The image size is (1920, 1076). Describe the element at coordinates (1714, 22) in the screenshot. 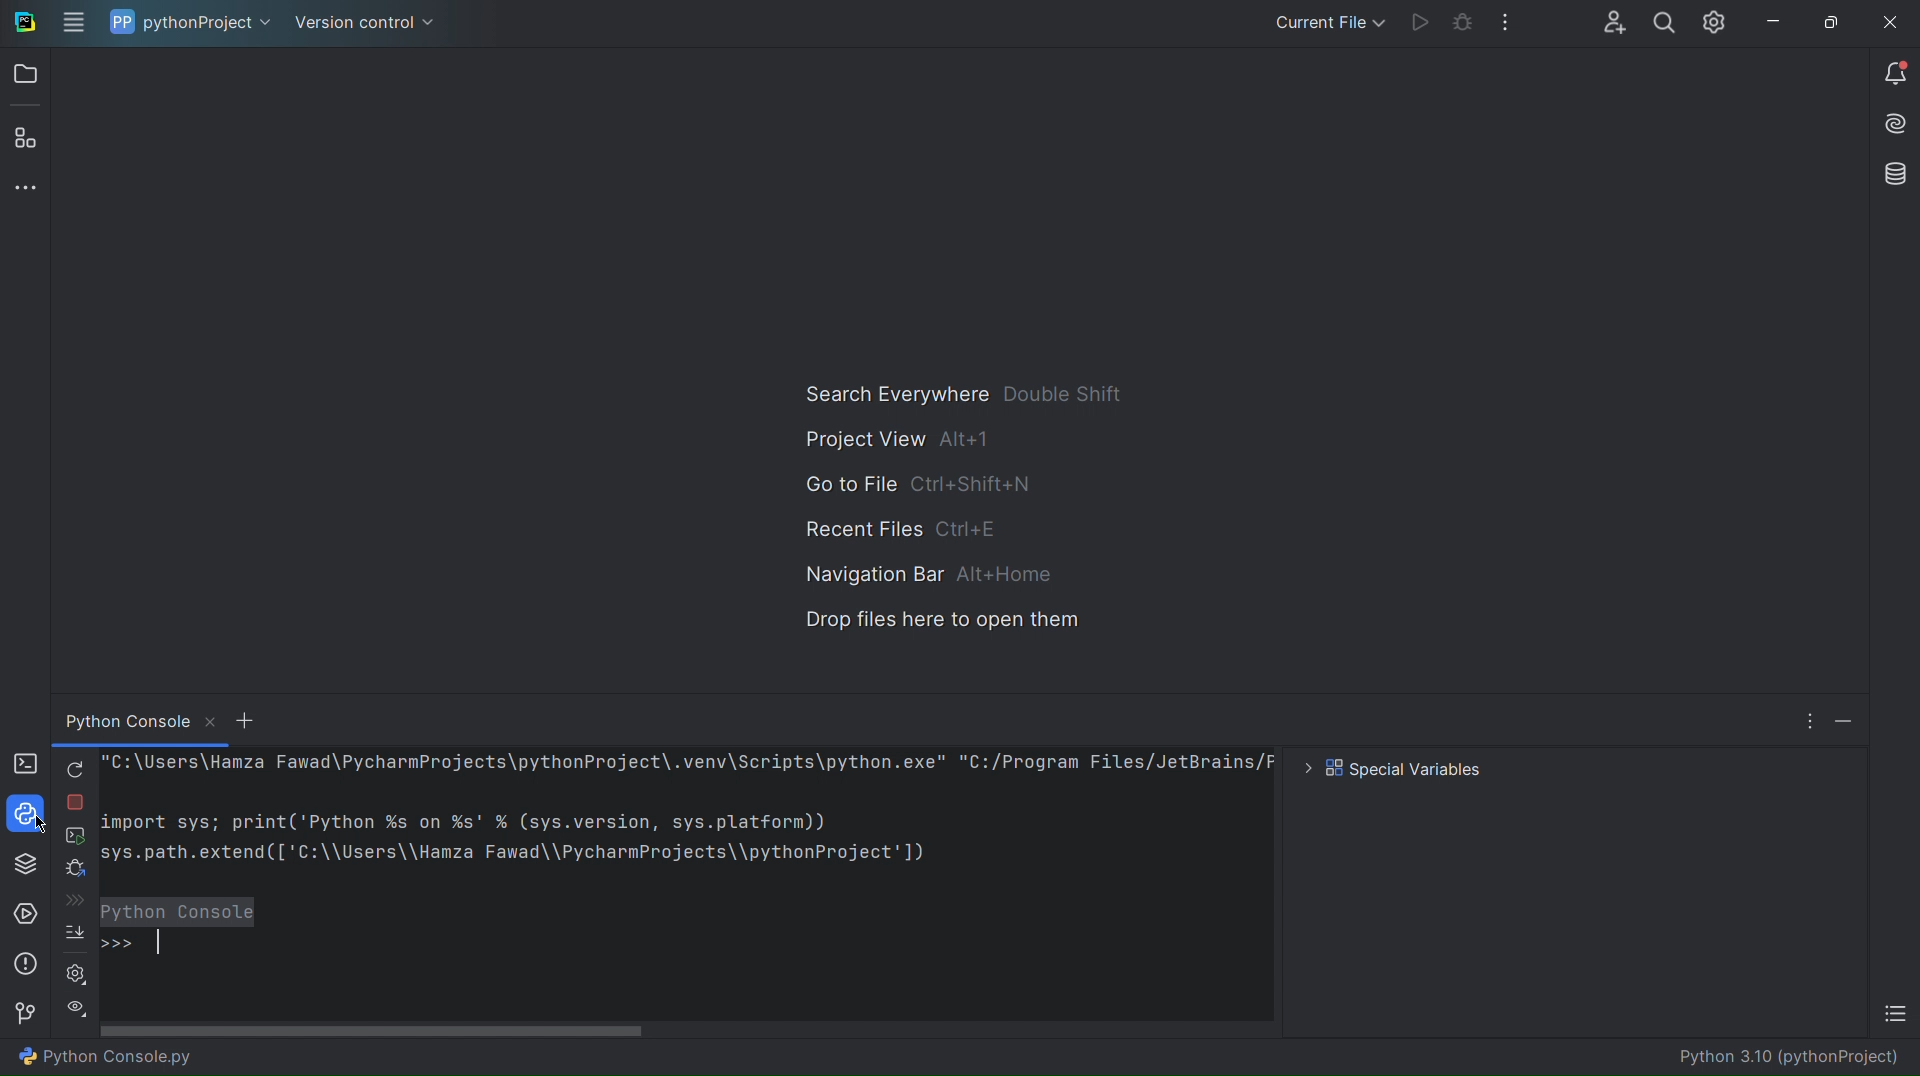

I see `Settings` at that location.